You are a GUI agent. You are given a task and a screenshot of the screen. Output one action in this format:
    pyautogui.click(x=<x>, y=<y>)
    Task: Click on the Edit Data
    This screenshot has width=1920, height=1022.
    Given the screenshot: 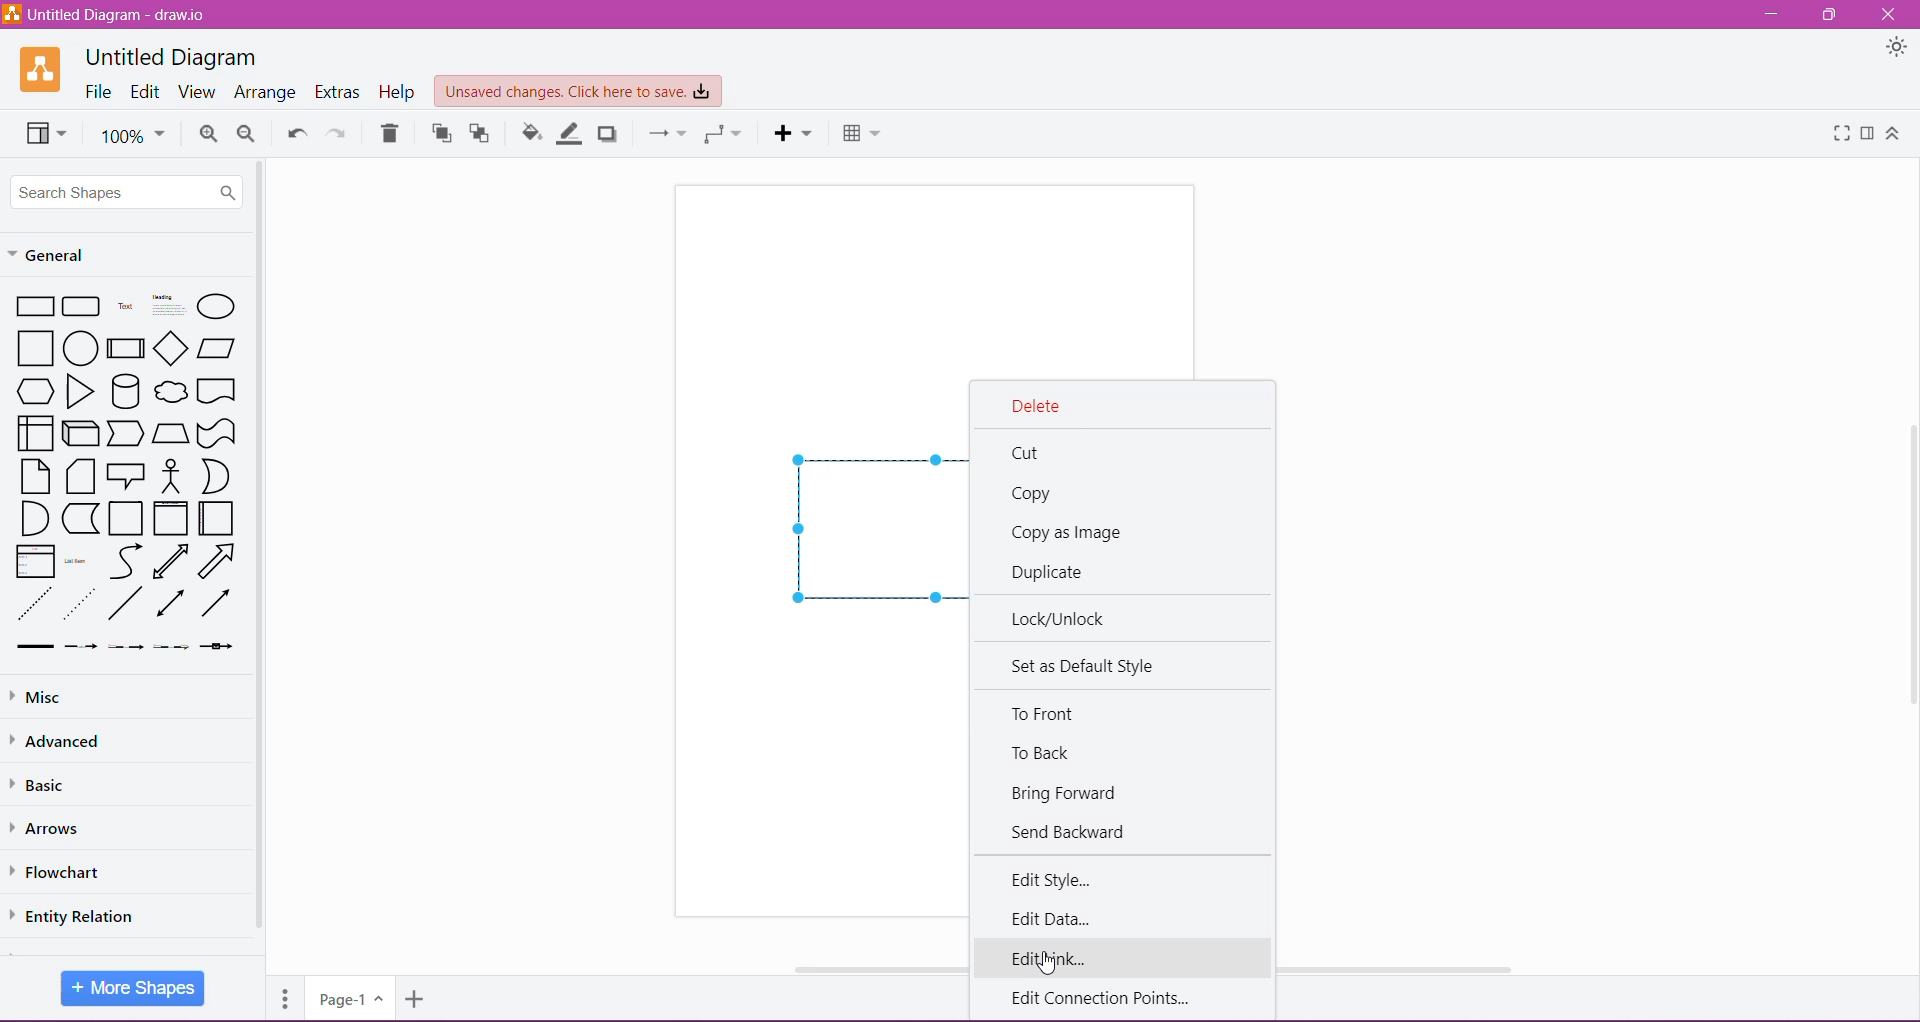 What is the action you would take?
    pyautogui.click(x=1051, y=920)
    